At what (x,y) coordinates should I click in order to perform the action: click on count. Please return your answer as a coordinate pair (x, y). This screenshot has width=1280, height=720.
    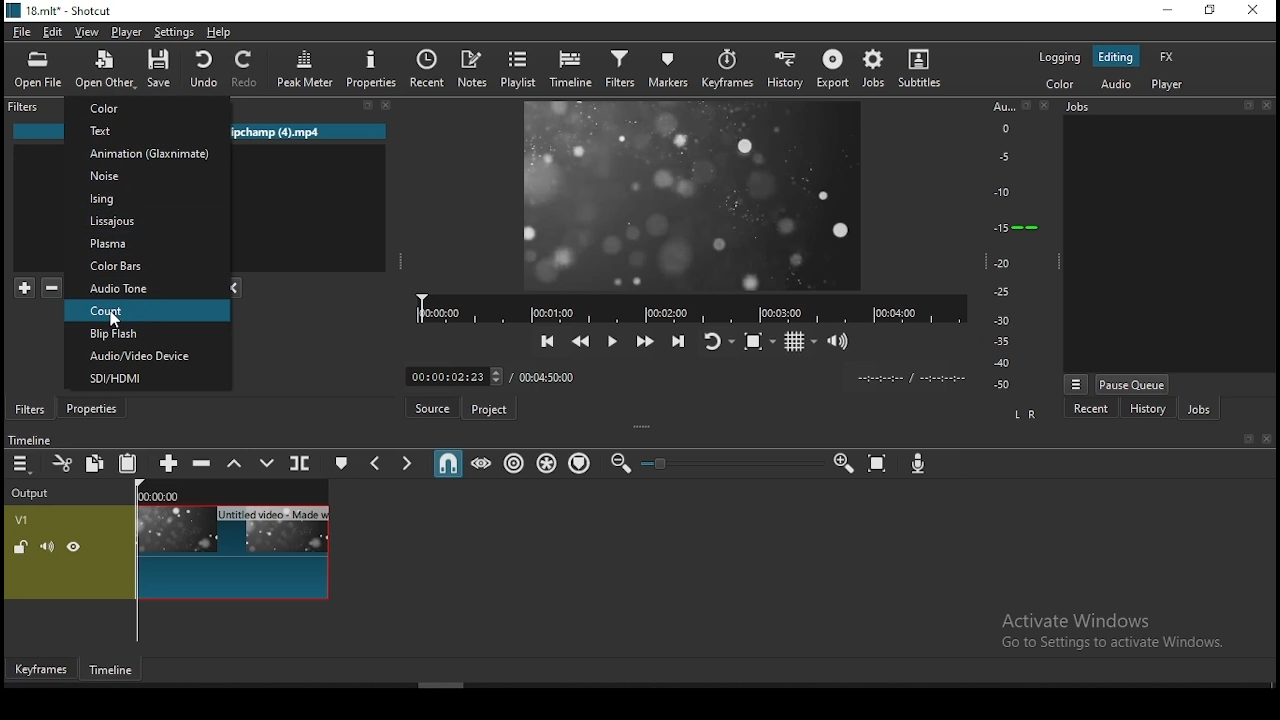
    Looking at the image, I should click on (148, 311).